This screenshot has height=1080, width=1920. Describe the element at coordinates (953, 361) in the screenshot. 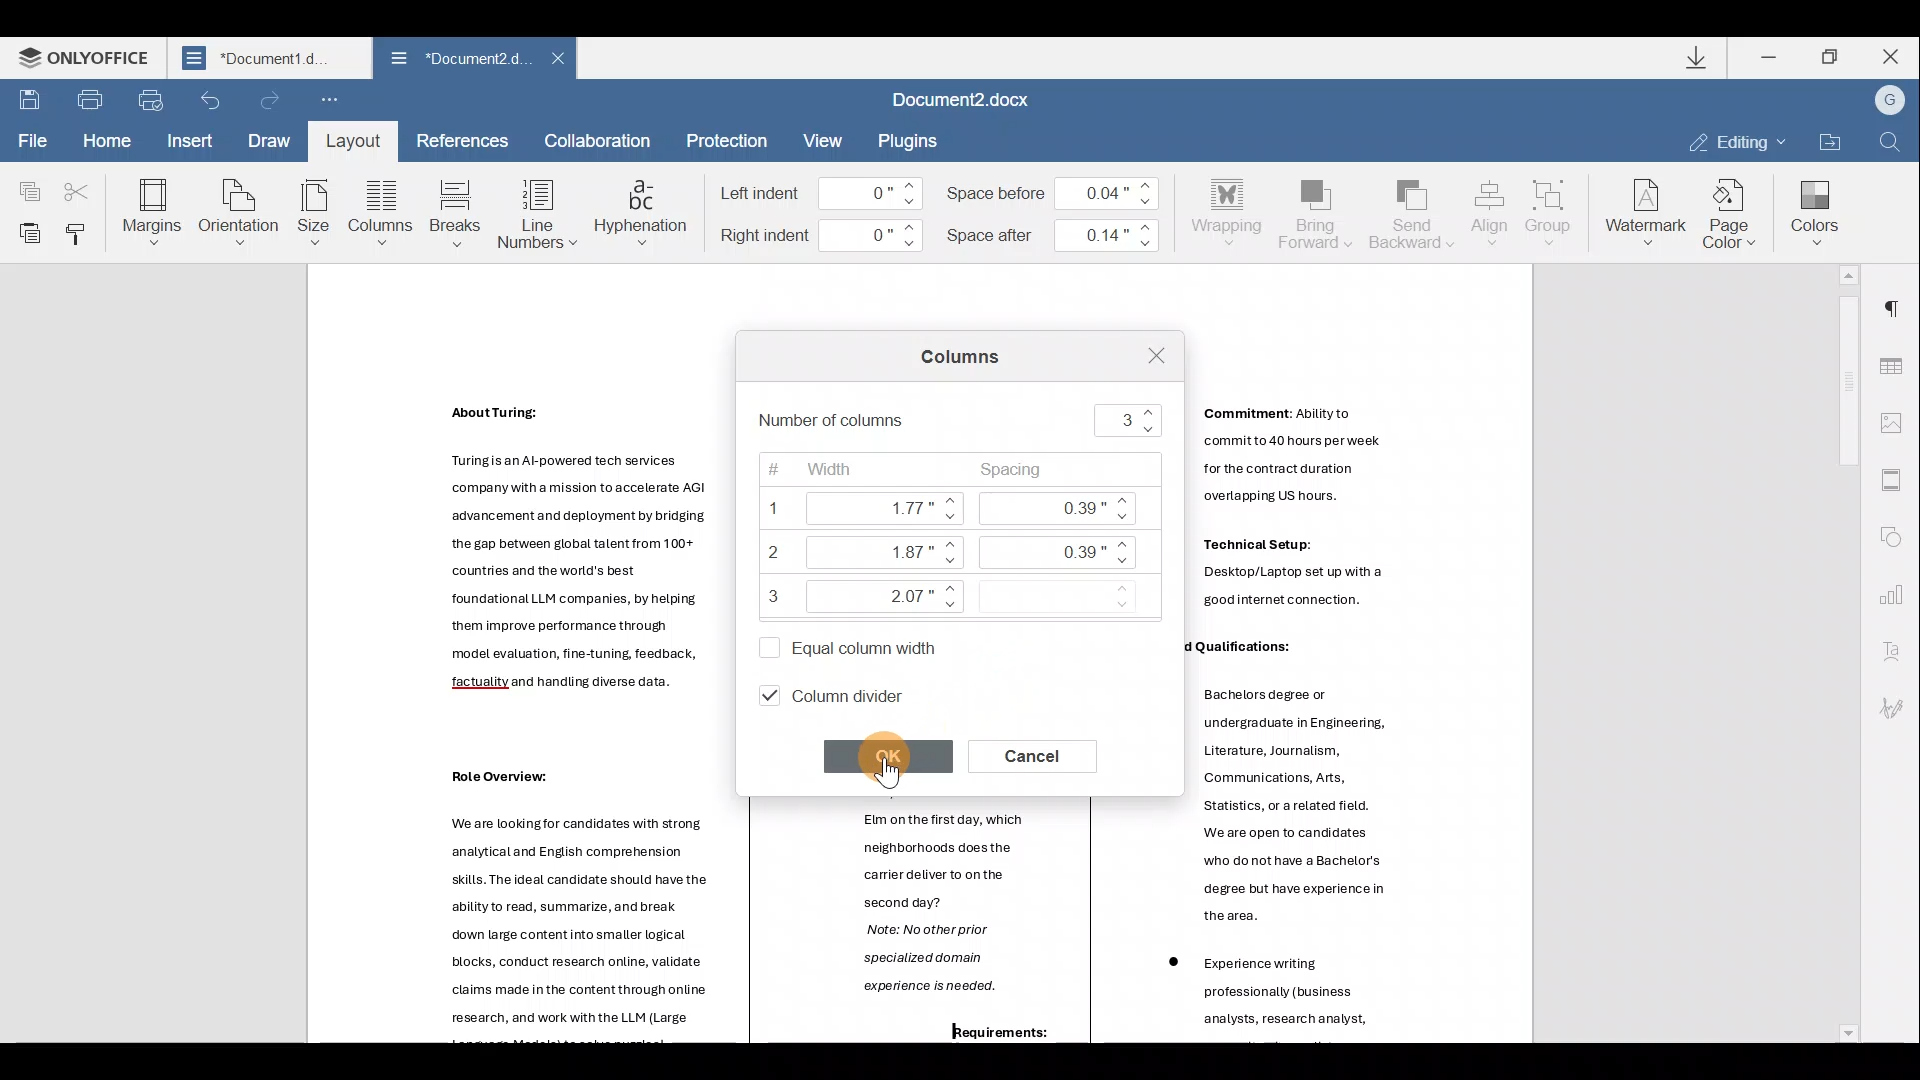

I see `Columns` at that location.